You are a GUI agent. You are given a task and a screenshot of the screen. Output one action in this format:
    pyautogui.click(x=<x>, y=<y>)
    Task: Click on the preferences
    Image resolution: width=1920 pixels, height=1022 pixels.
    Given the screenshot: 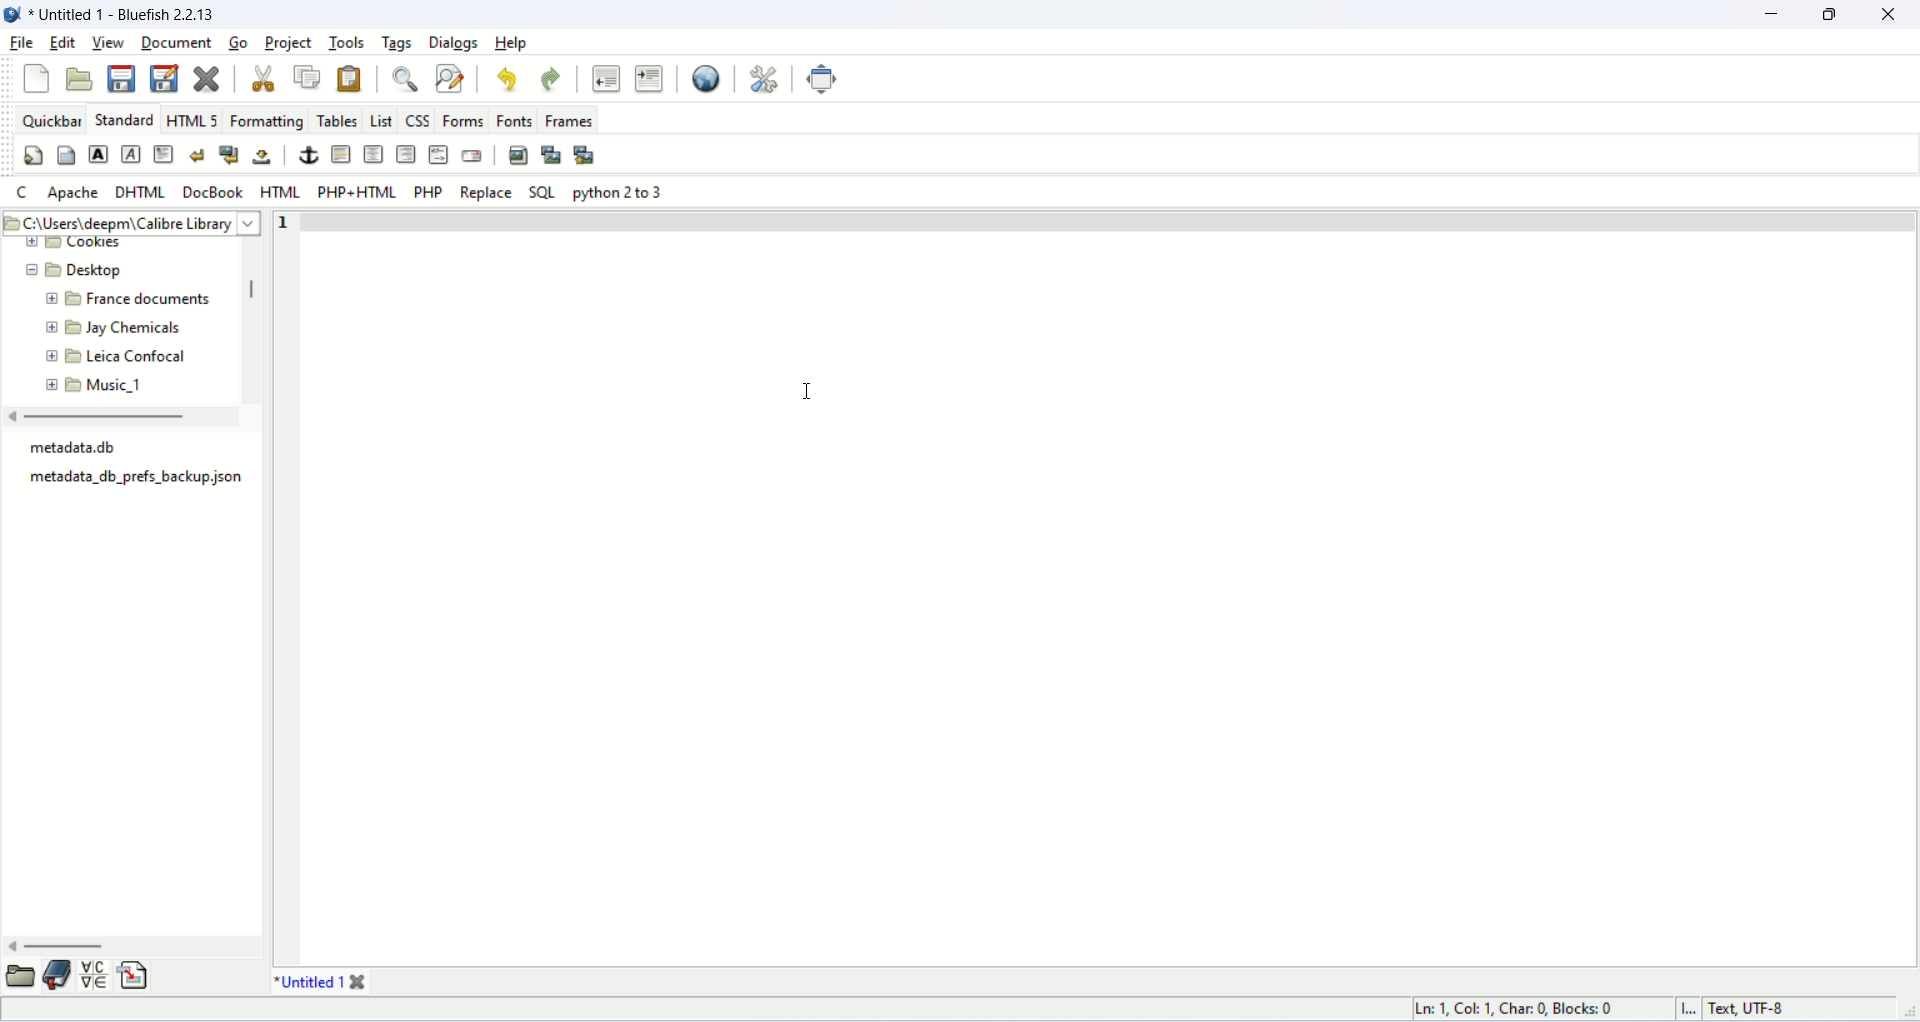 What is the action you would take?
    pyautogui.click(x=766, y=79)
    